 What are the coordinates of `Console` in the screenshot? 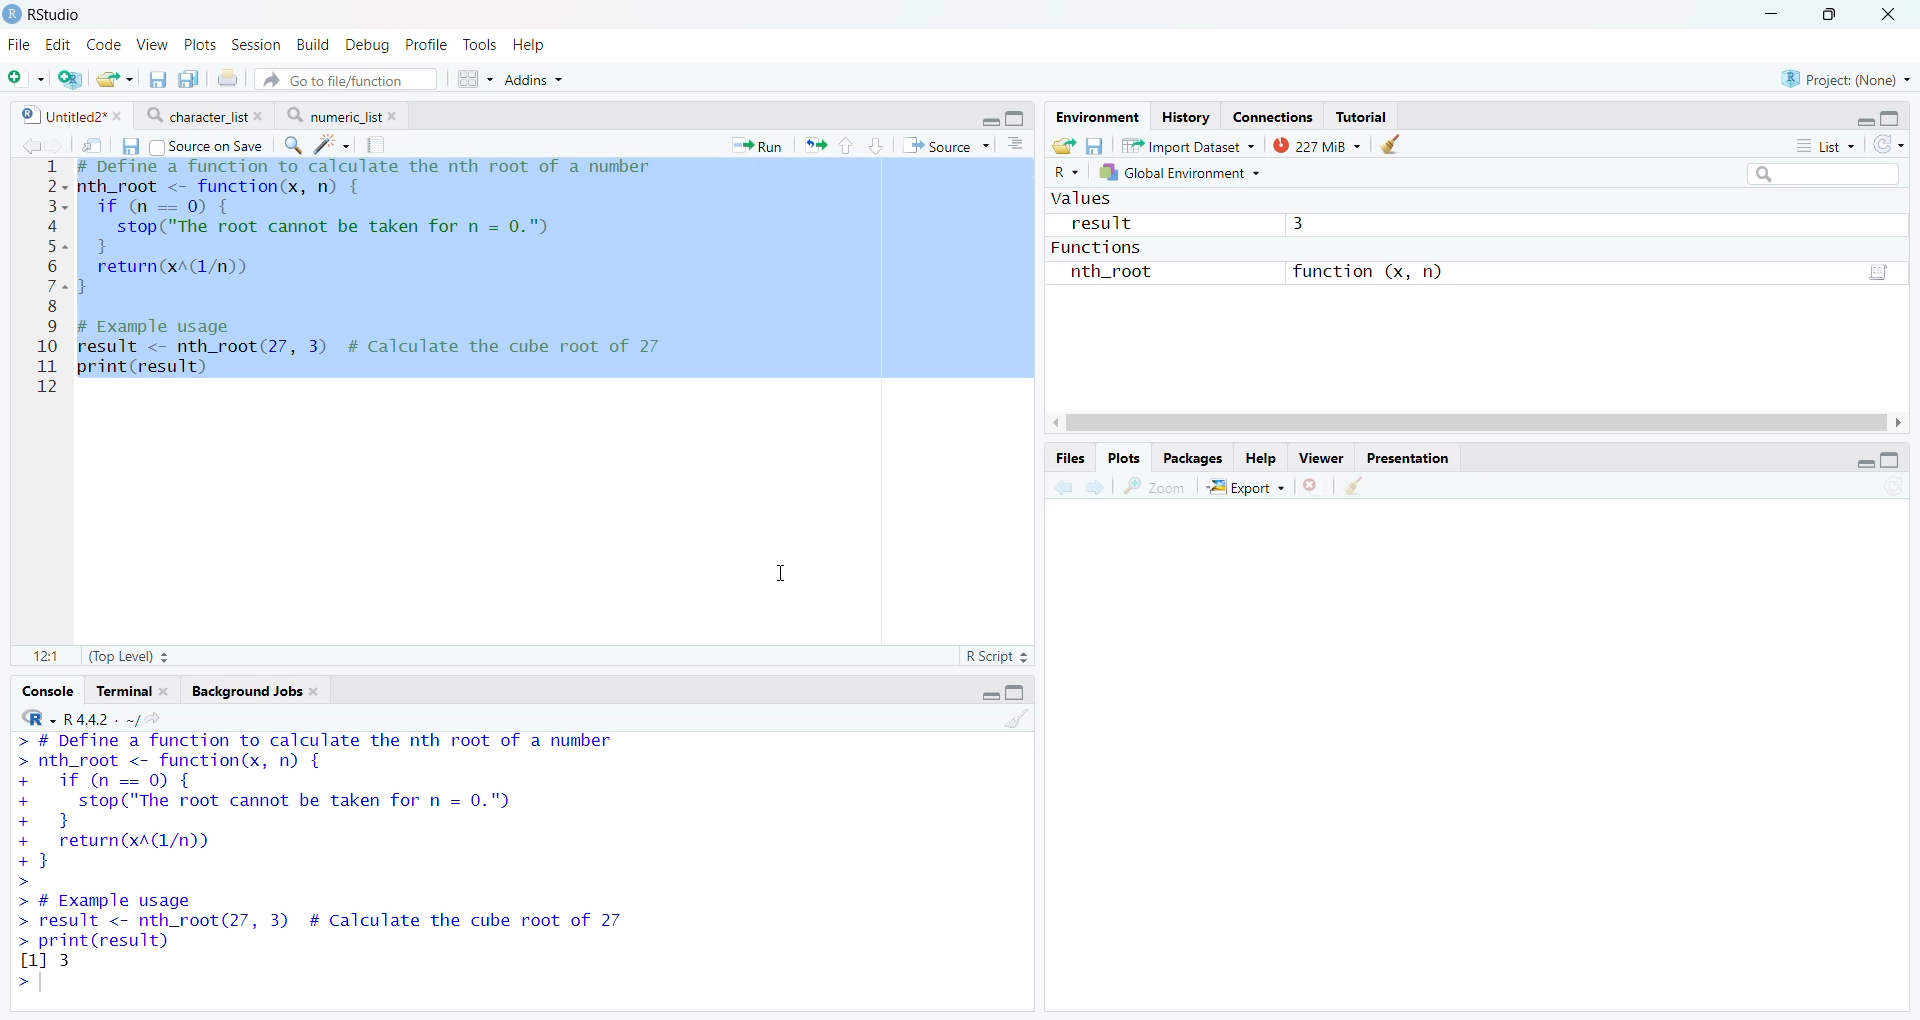 It's located at (521, 871).